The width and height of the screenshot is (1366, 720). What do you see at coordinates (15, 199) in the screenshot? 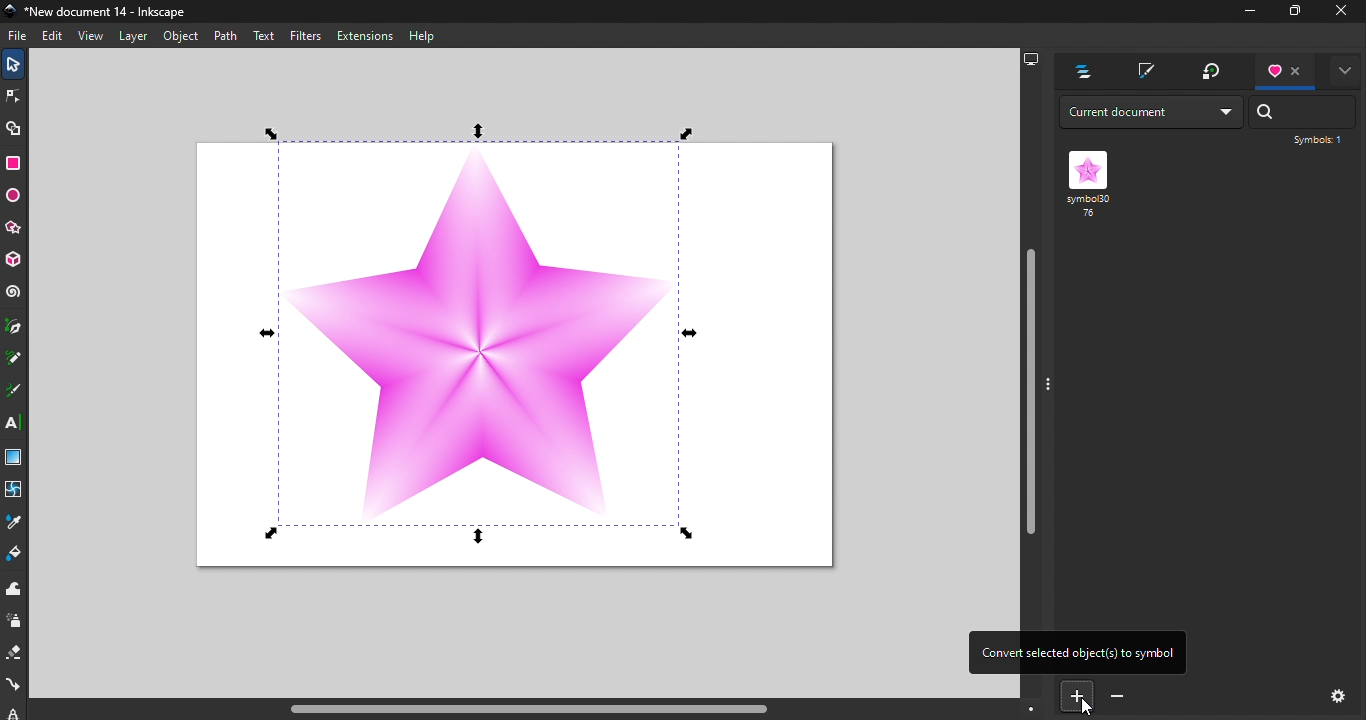
I see `Ellipse/Arc tool` at bounding box center [15, 199].